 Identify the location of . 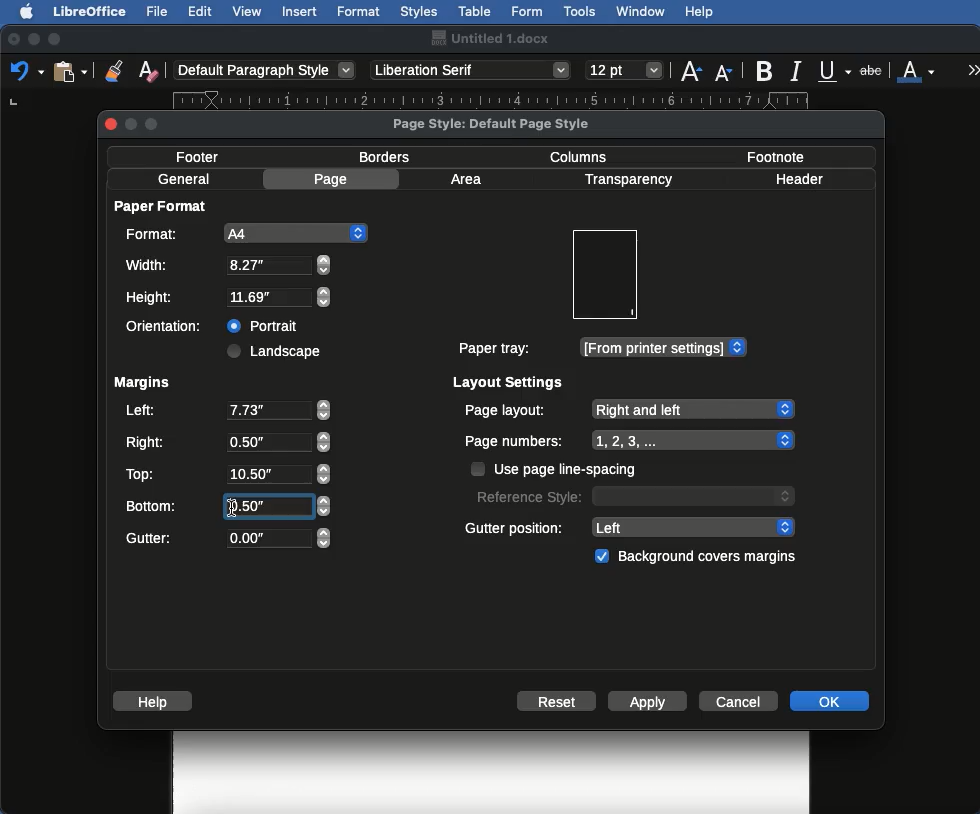
(232, 507).